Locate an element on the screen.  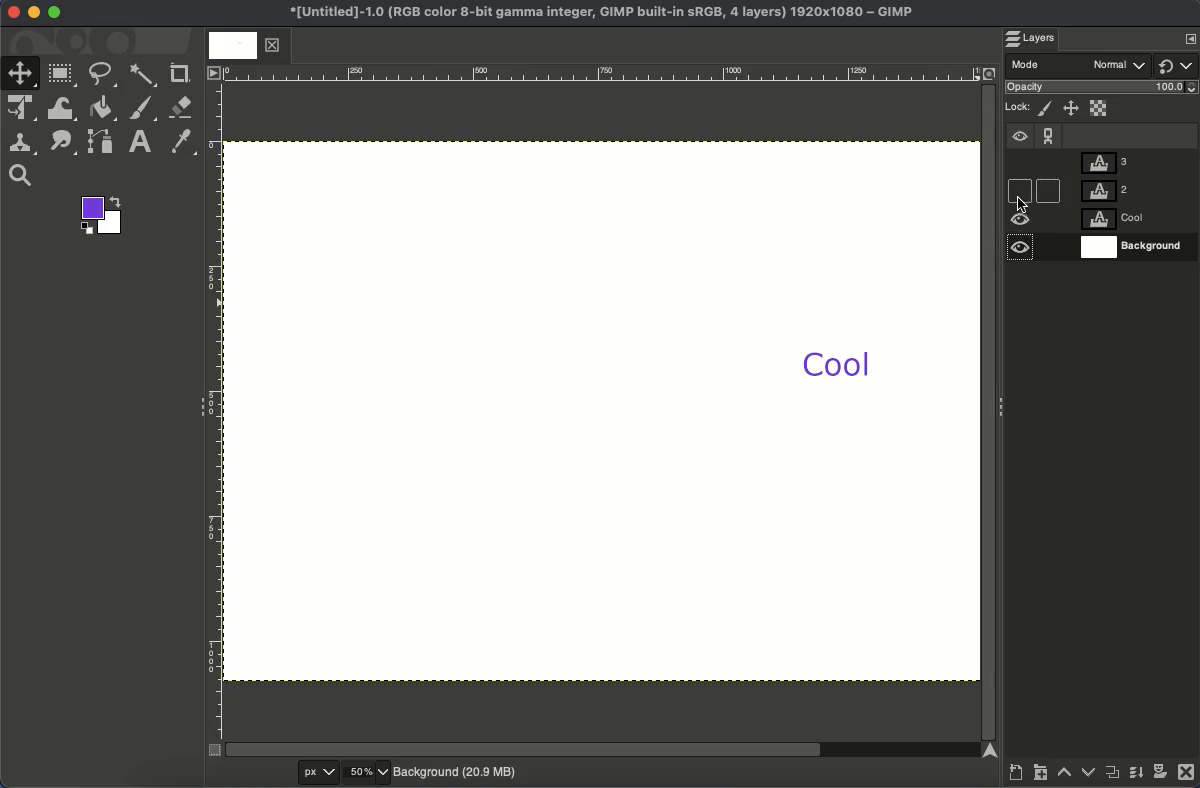
Opacity is located at coordinates (1104, 89).